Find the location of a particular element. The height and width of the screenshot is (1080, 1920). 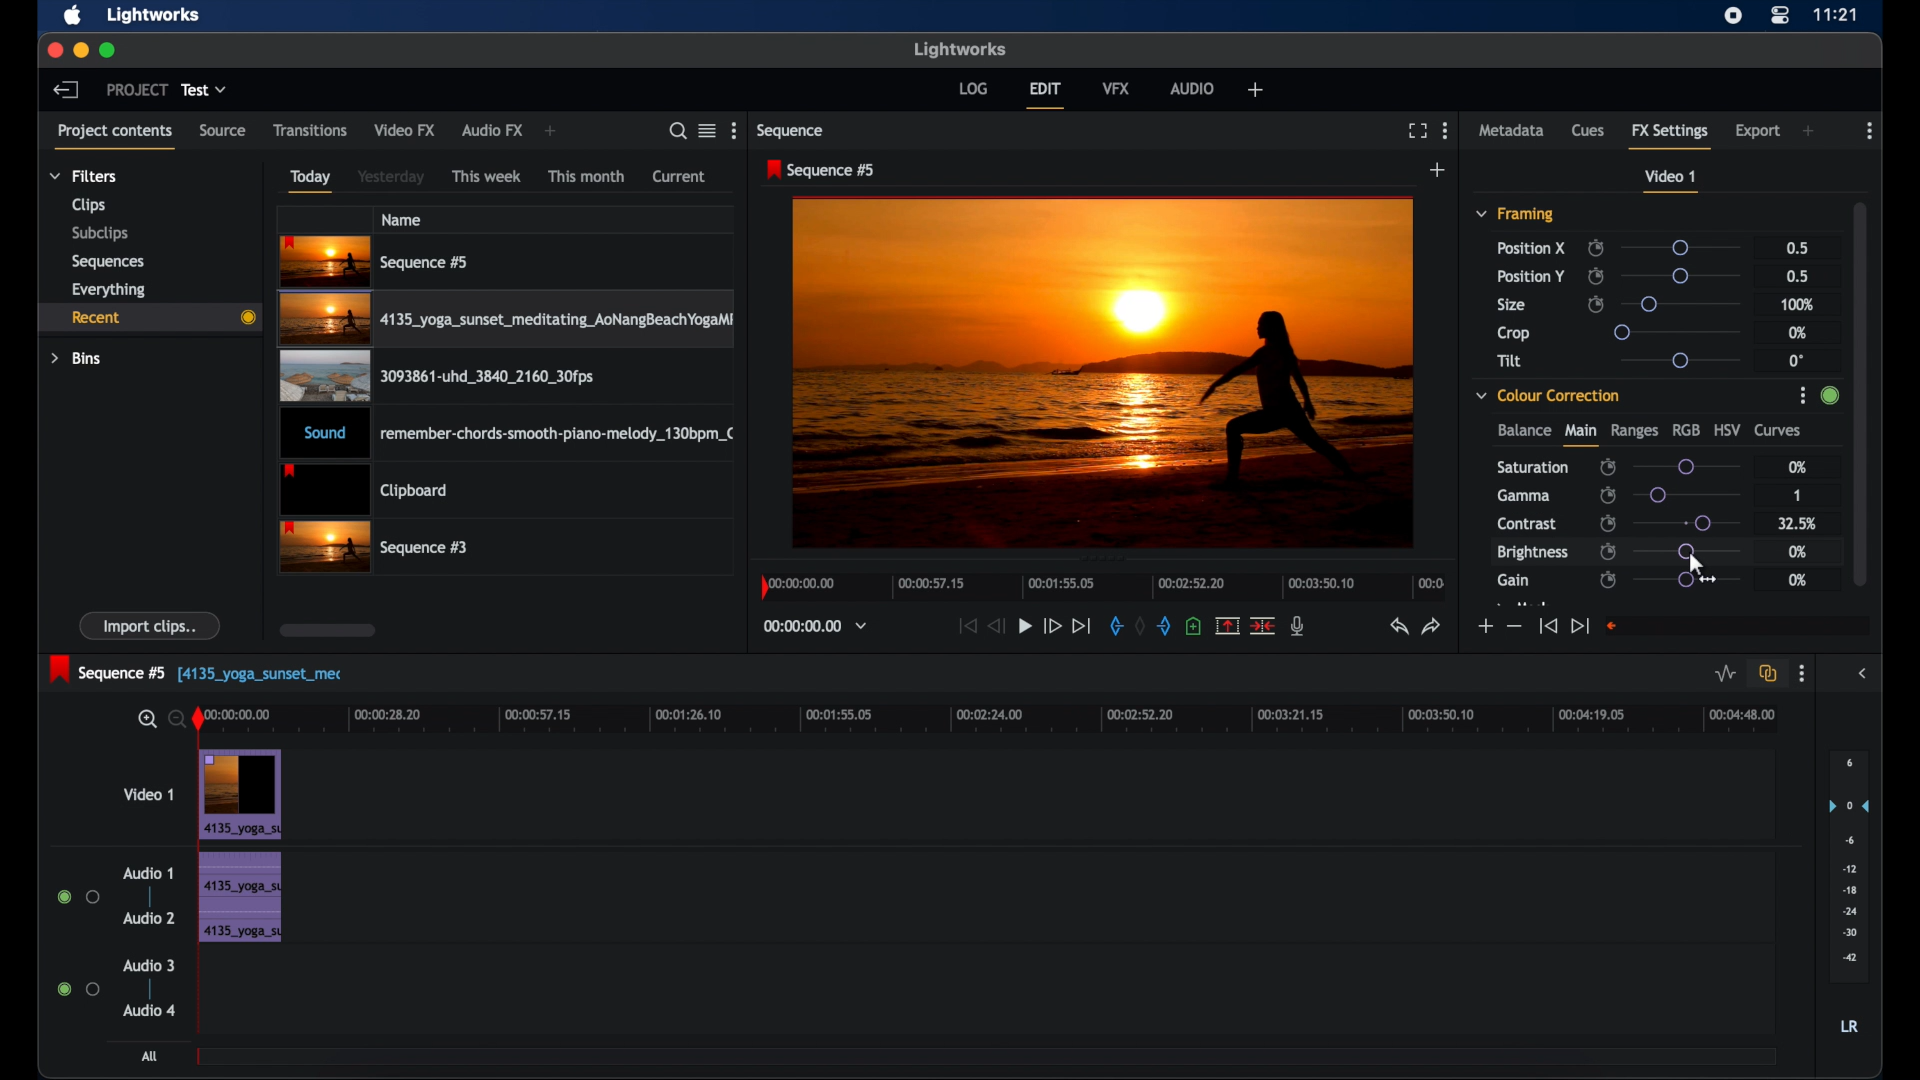

play  is located at coordinates (1025, 627).